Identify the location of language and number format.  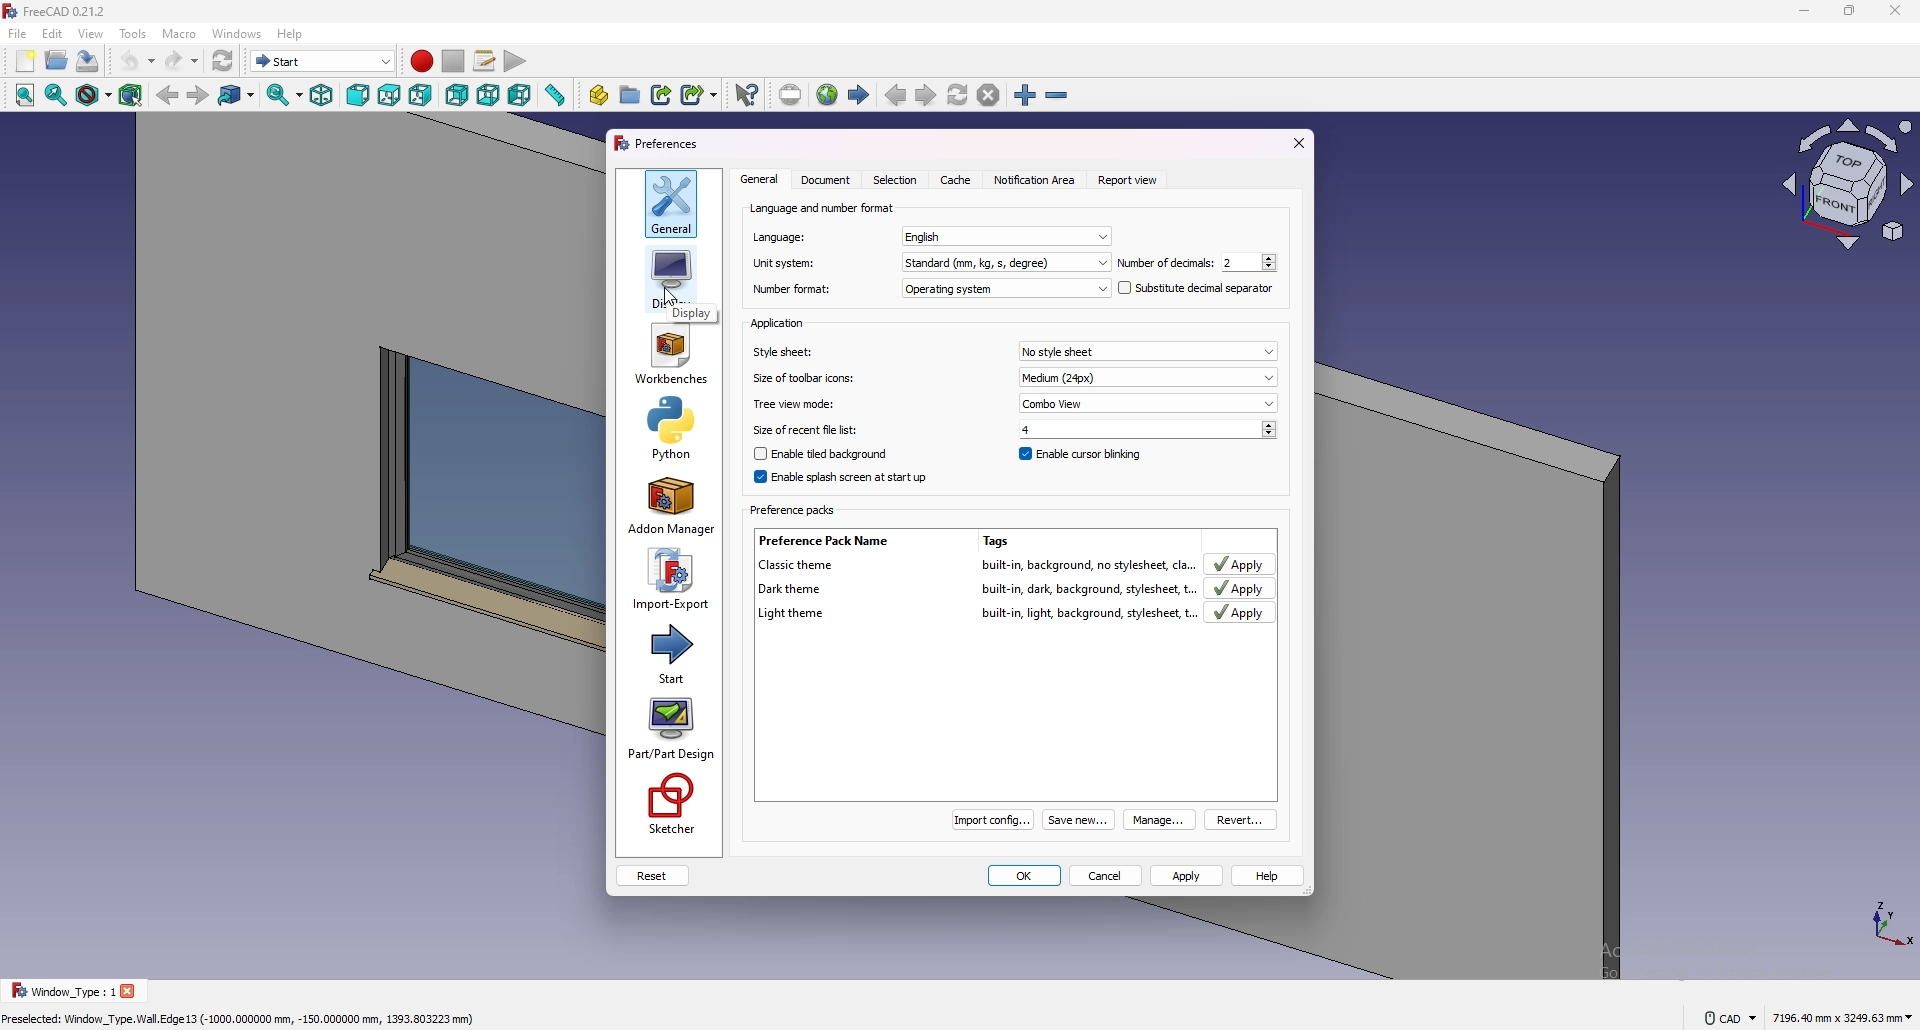
(820, 208).